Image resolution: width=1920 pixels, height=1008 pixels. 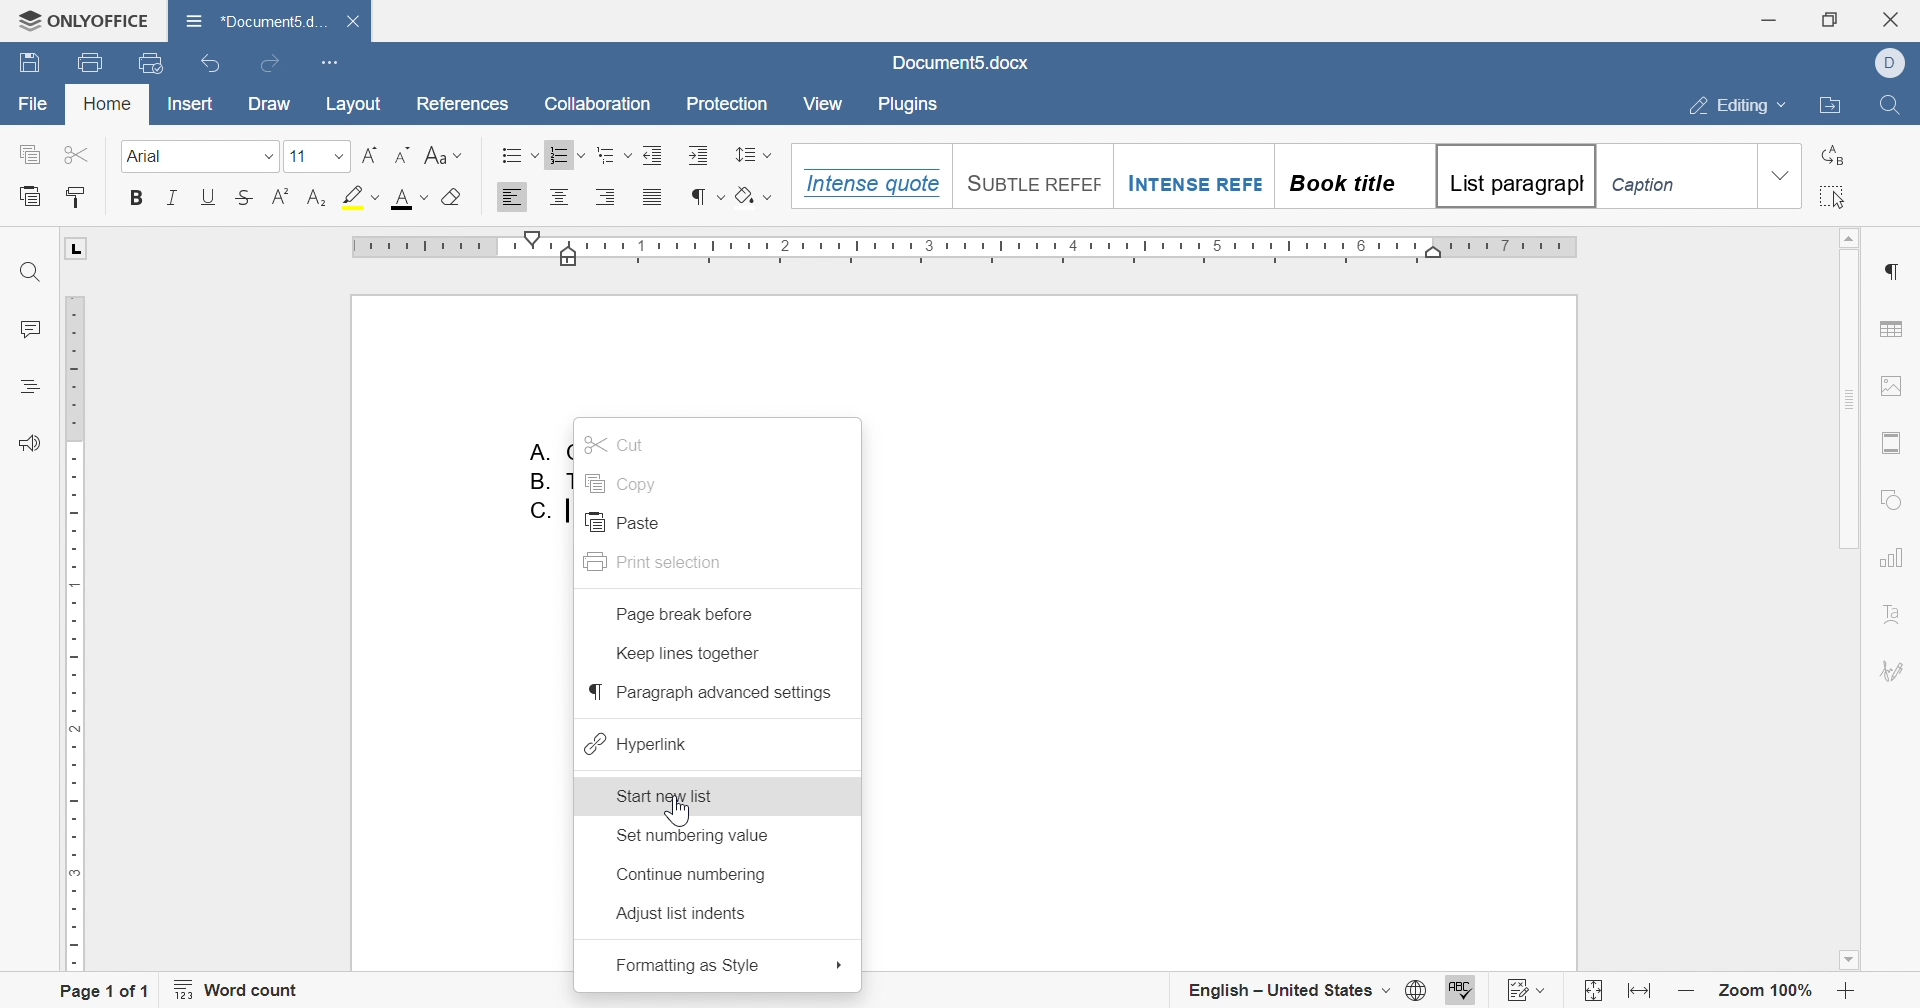 I want to click on Decrement font size, so click(x=402, y=155).